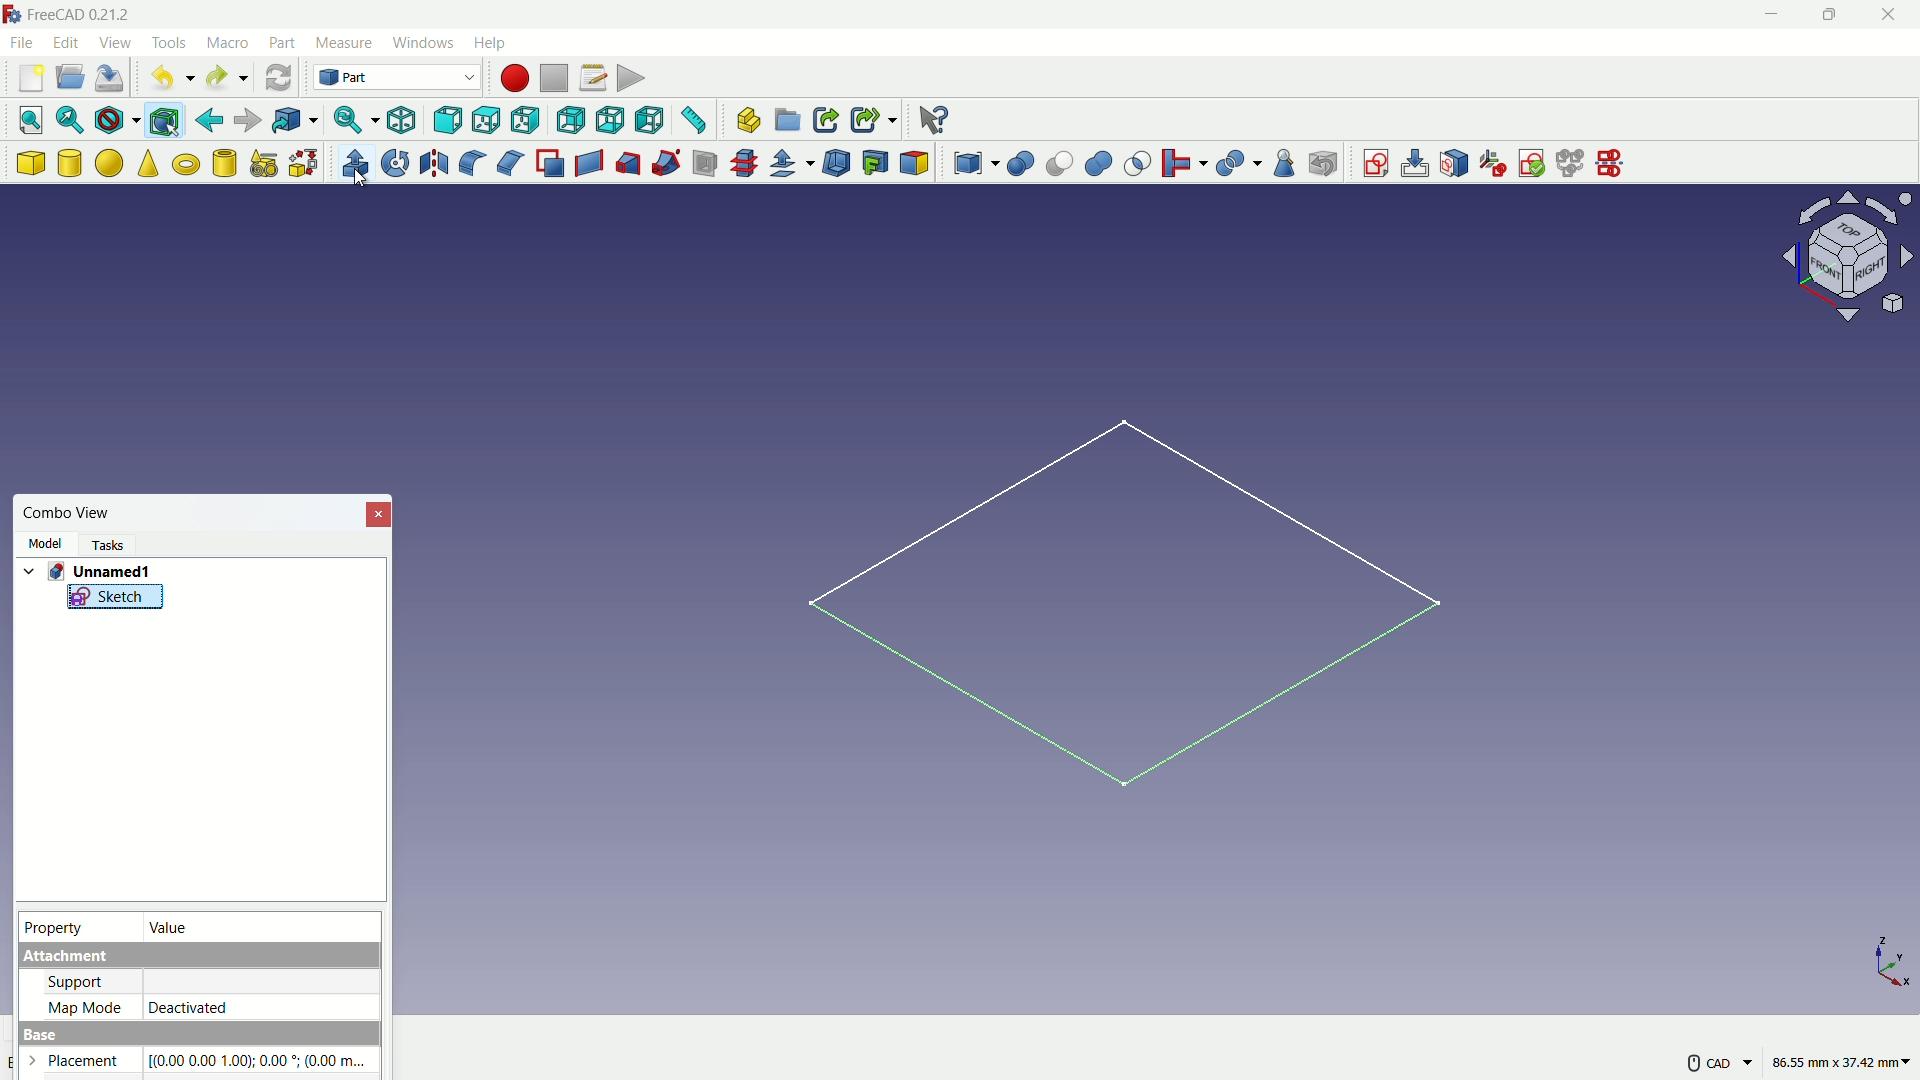 Image resolution: width=1920 pixels, height=1080 pixels. What do you see at coordinates (610, 119) in the screenshot?
I see `bottom view` at bounding box center [610, 119].